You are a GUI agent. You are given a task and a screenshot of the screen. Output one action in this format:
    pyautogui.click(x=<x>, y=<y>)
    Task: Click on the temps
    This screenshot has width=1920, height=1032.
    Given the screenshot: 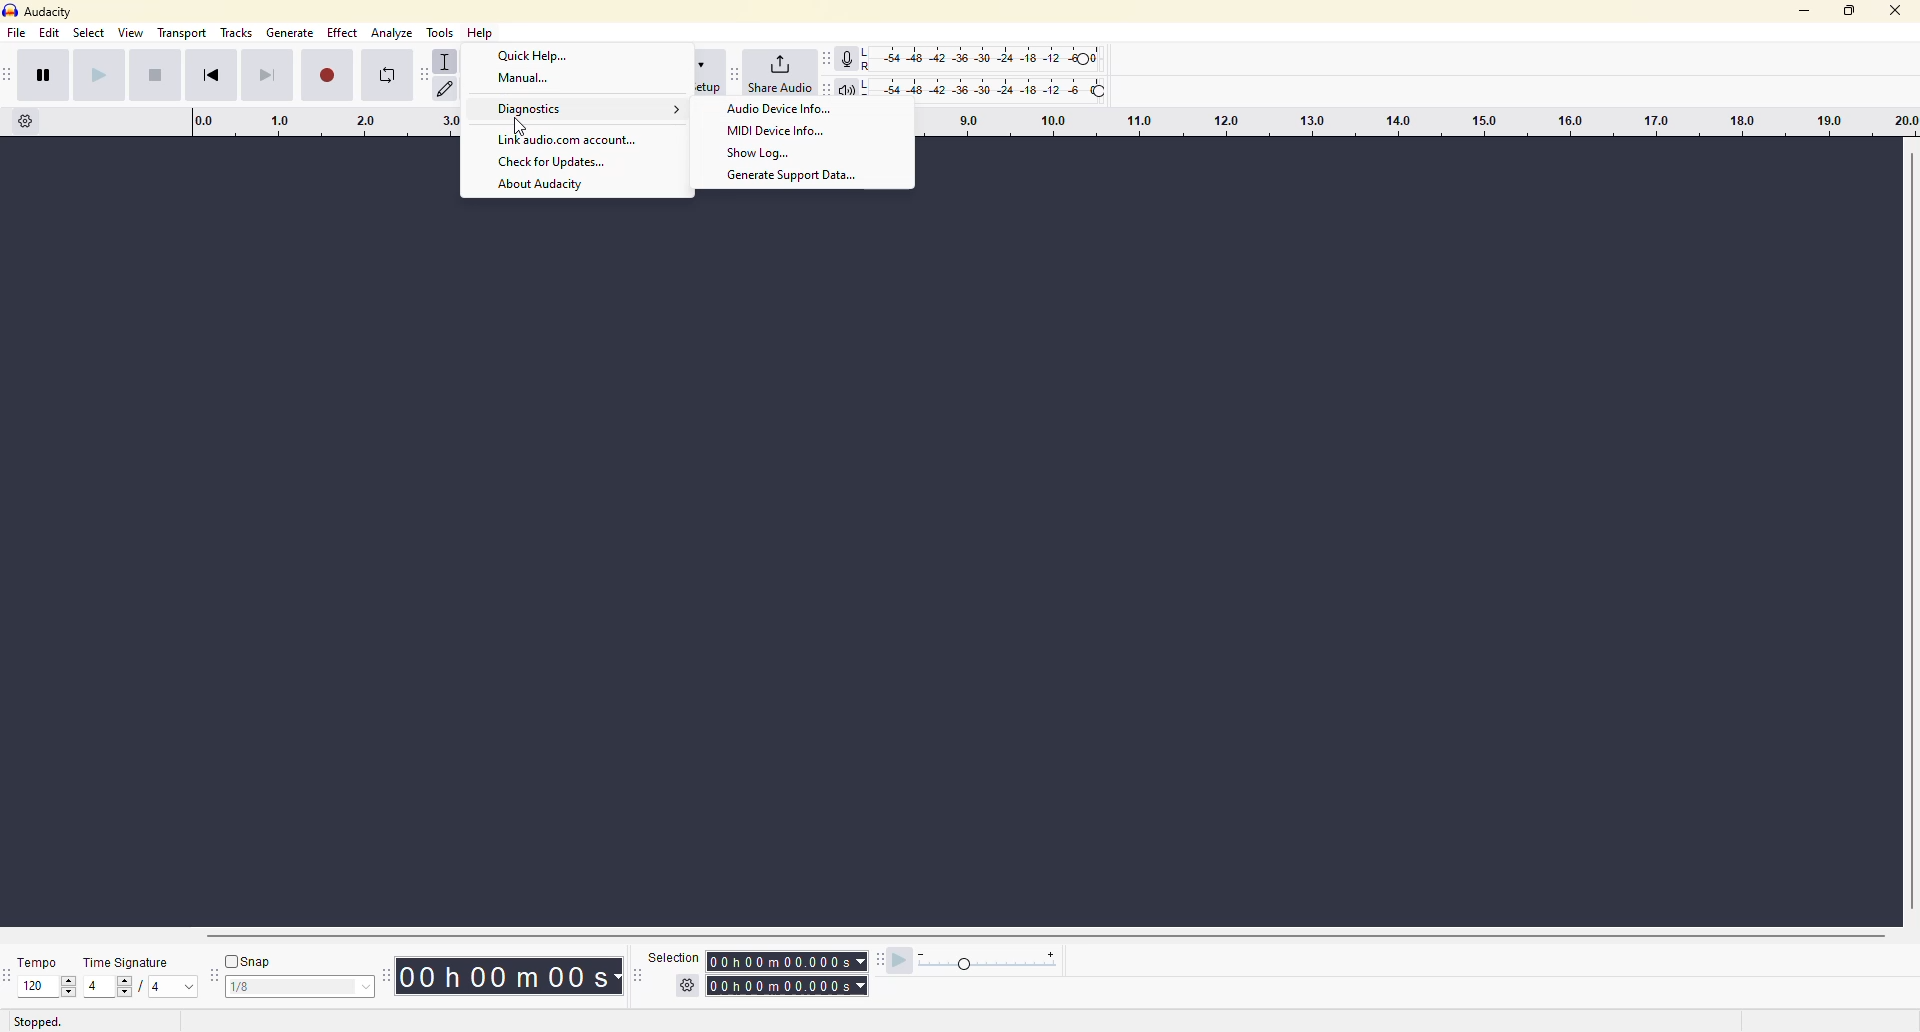 What is the action you would take?
    pyautogui.click(x=32, y=957)
    